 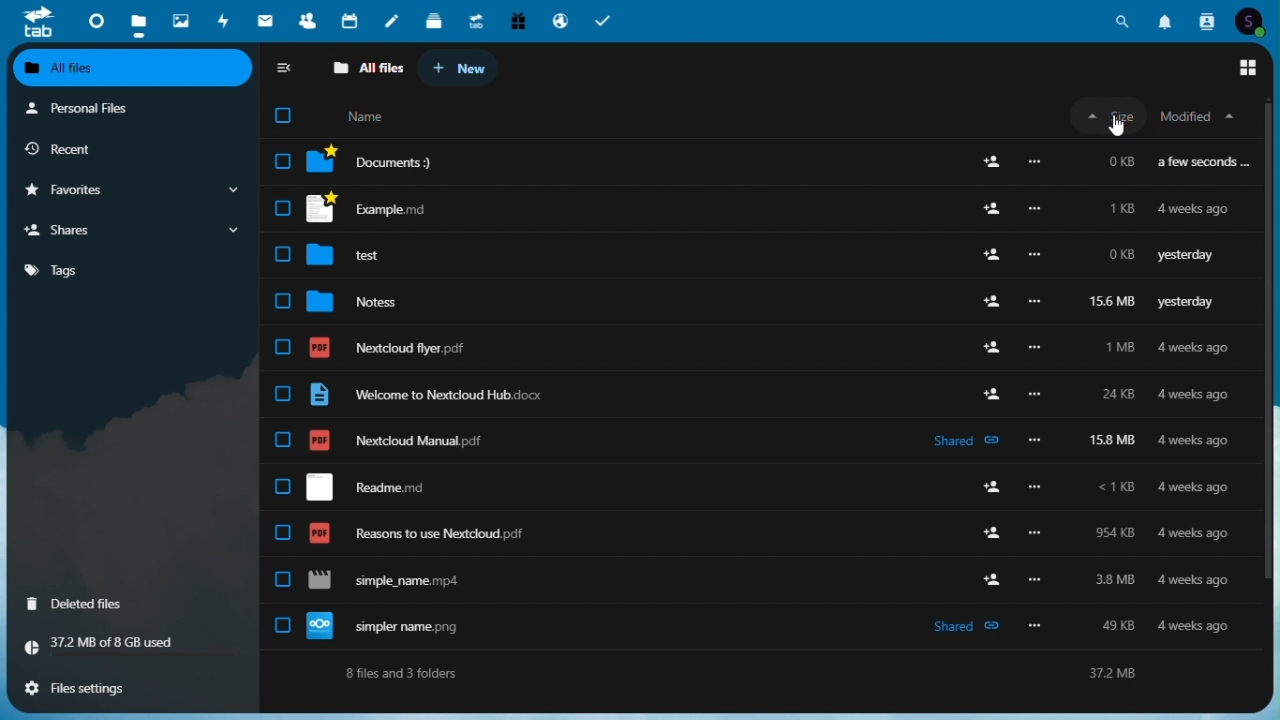 What do you see at coordinates (265, 20) in the screenshot?
I see `mail` at bounding box center [265, 20].